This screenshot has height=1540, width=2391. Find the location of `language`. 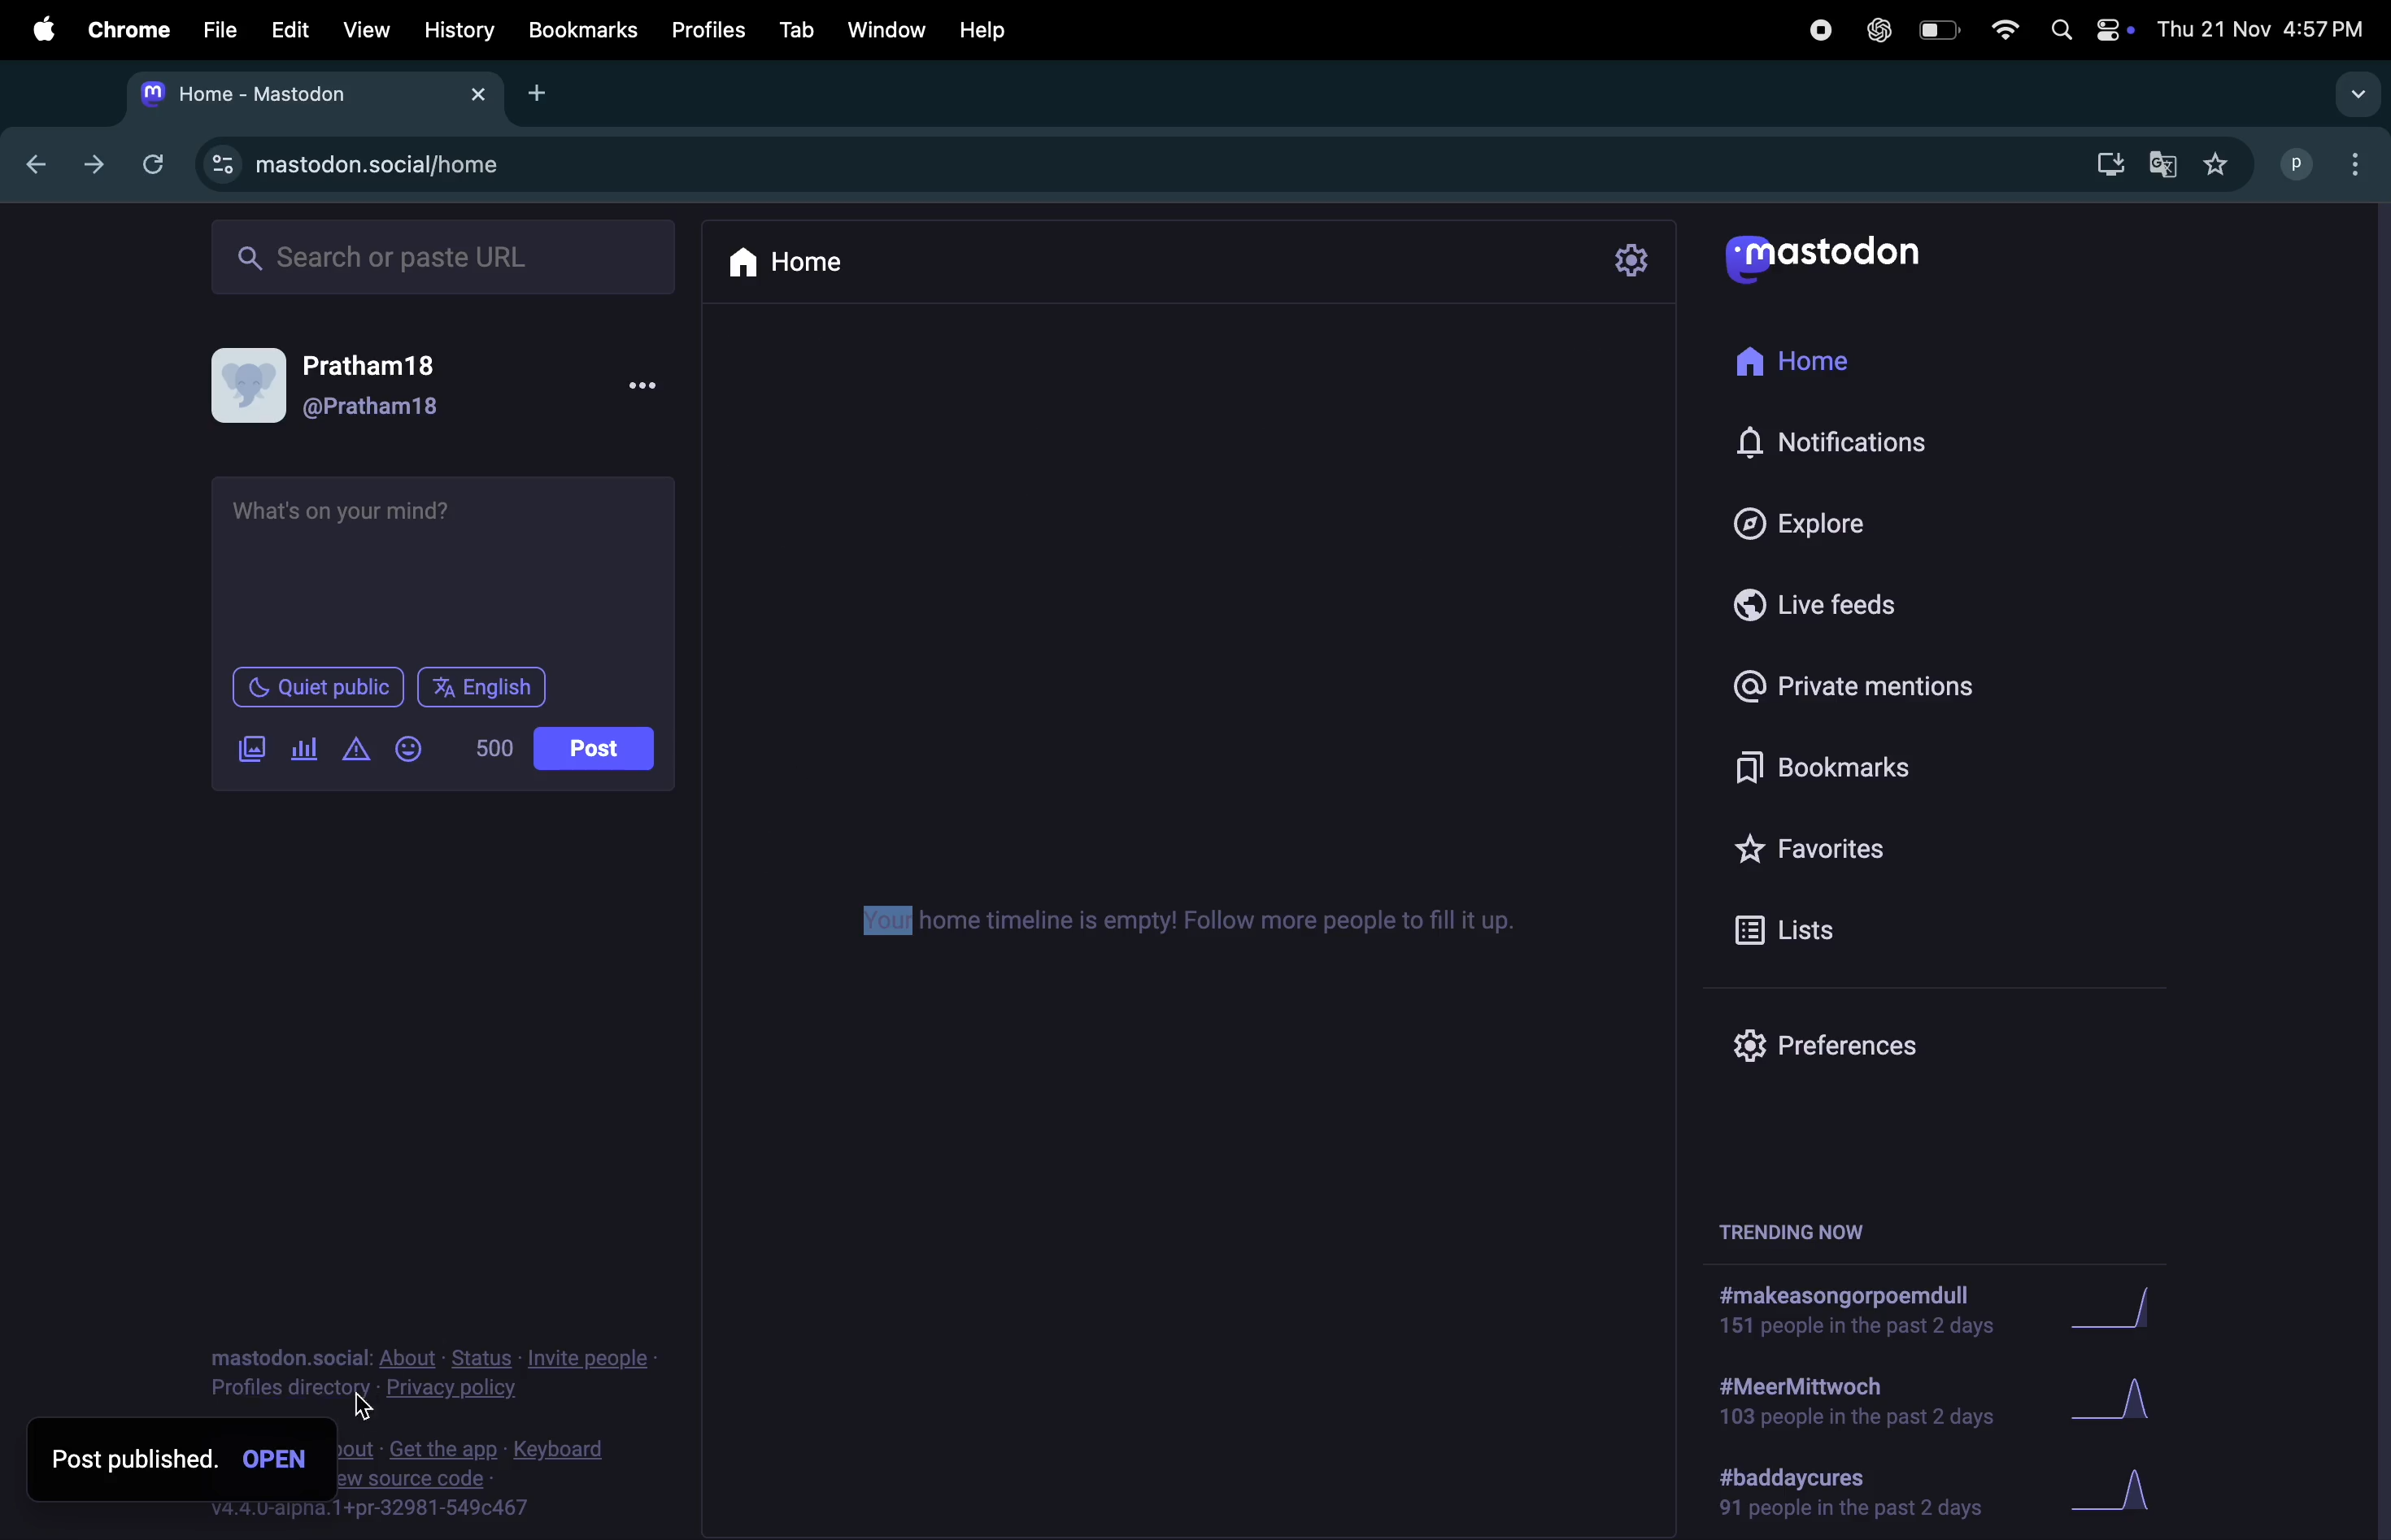

language is located at coordinates (489, 687).